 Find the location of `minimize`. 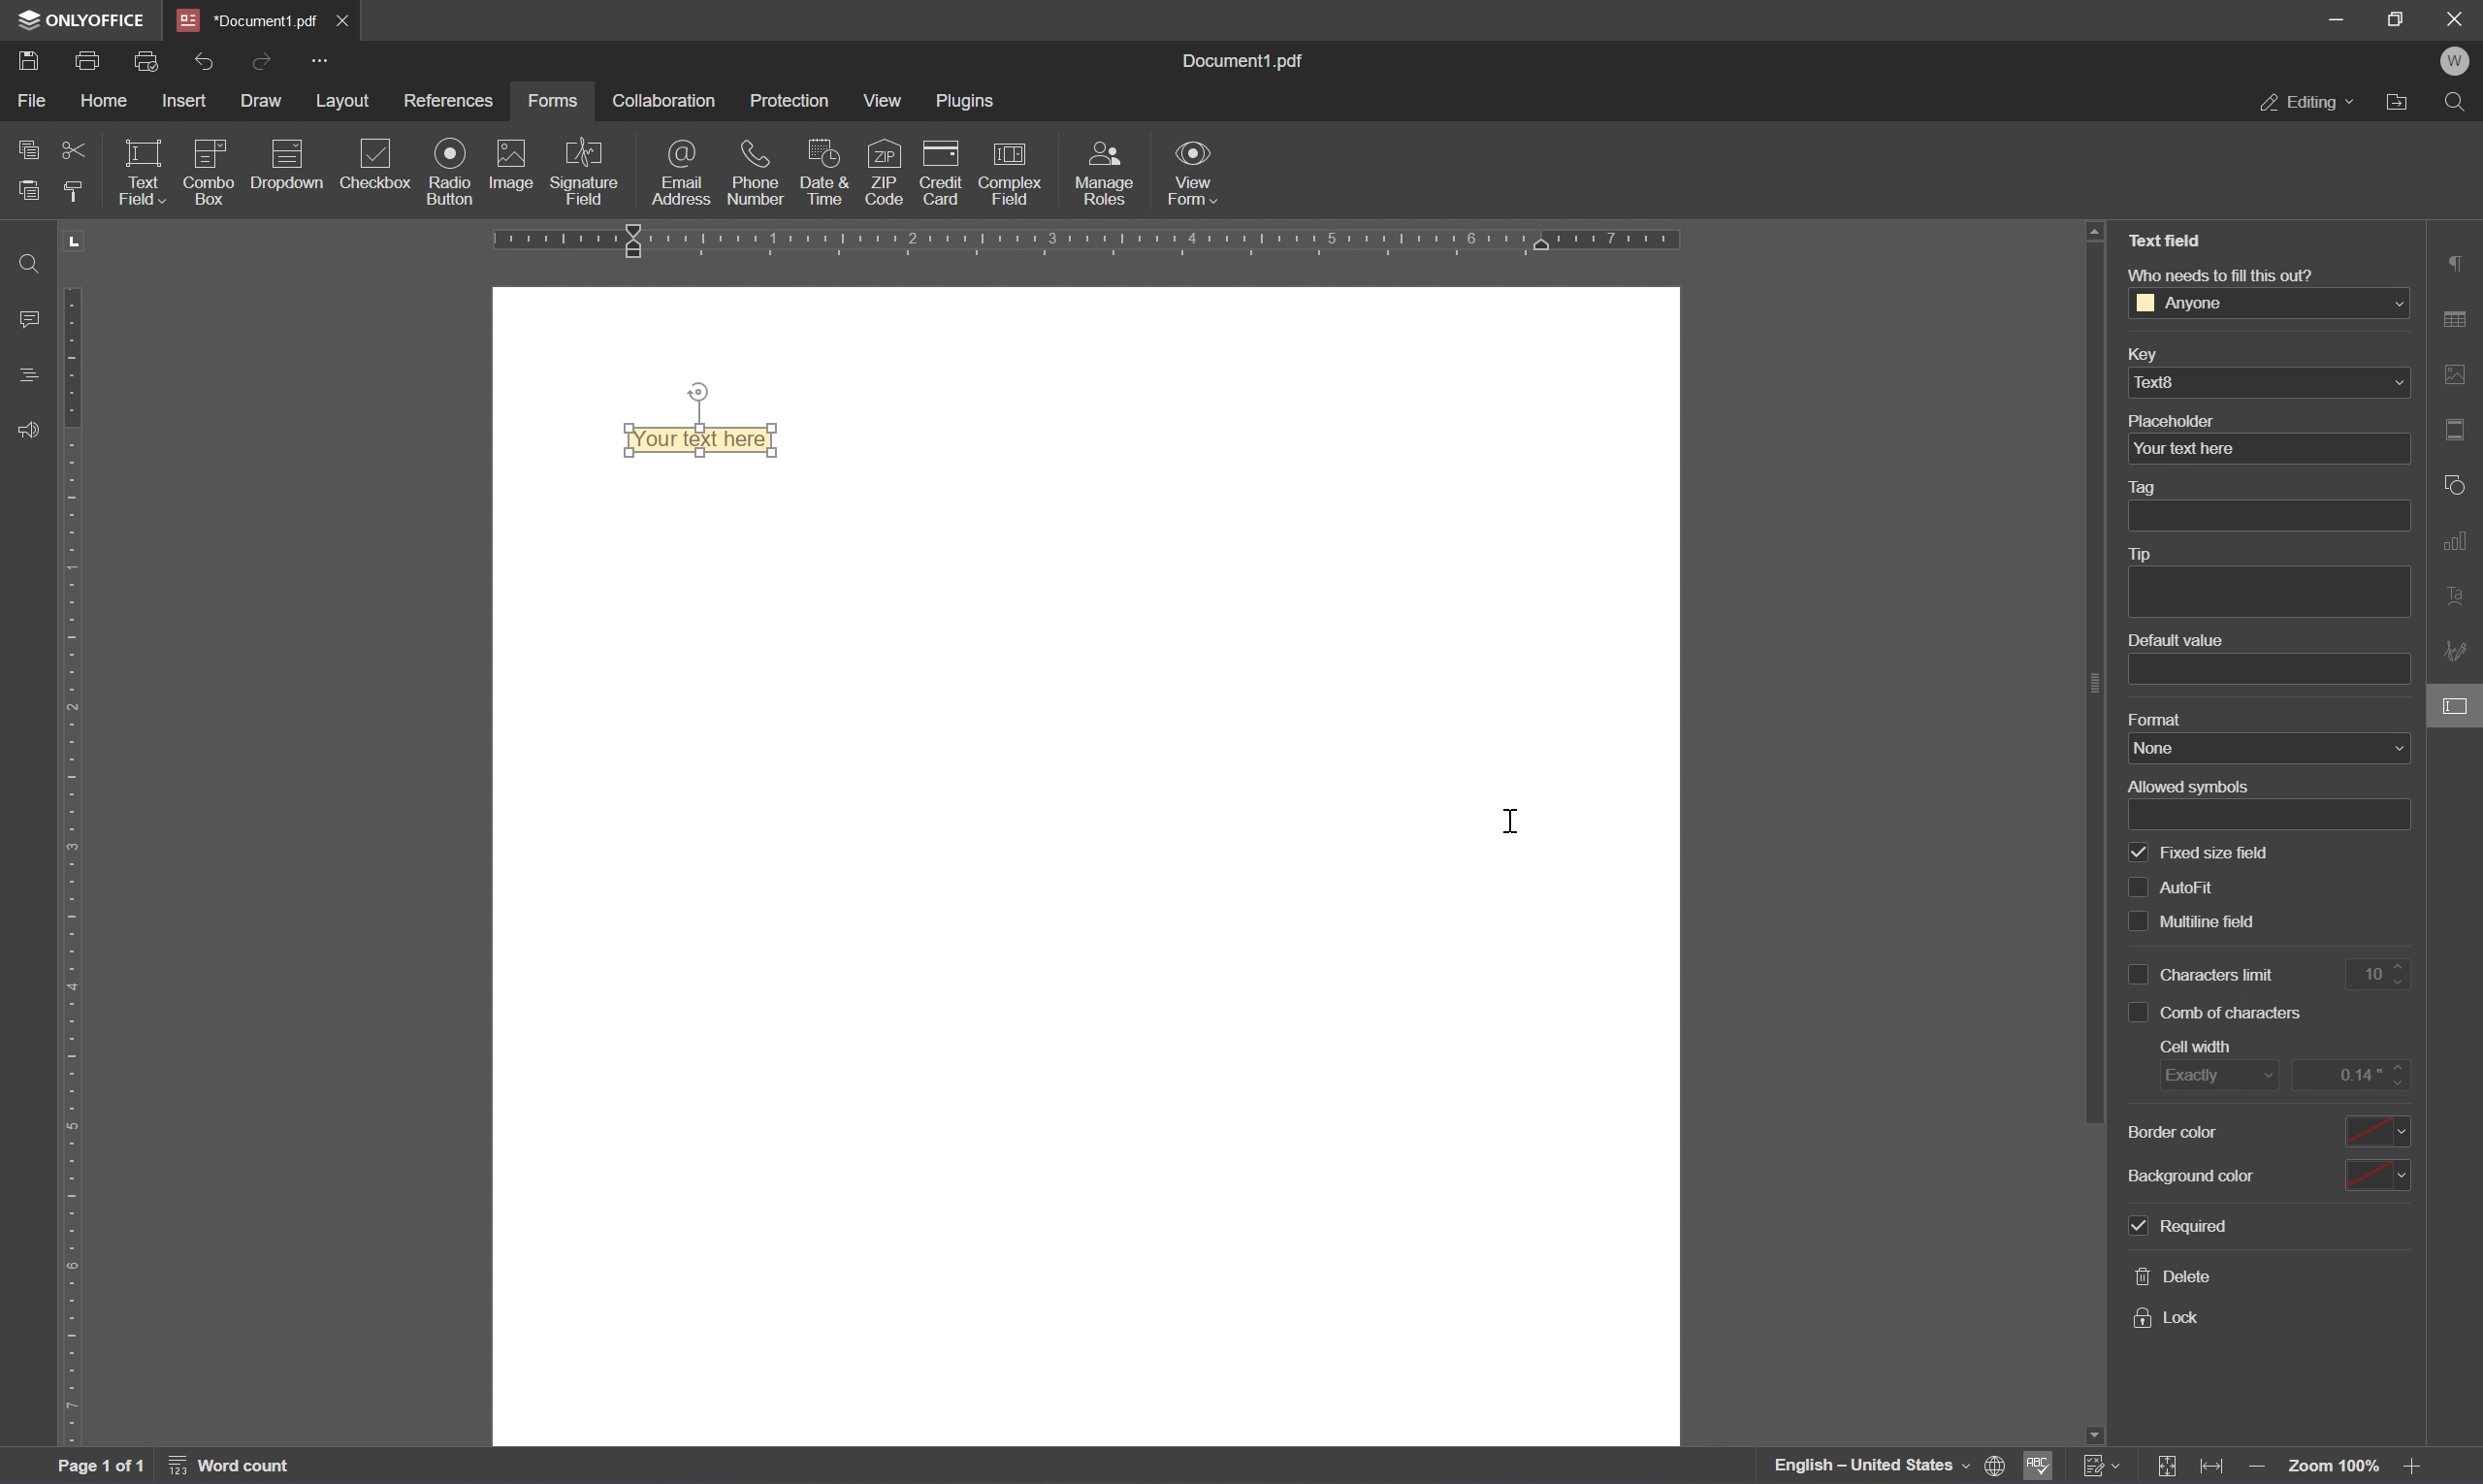

minimize is located at coordinates (2338, 15).